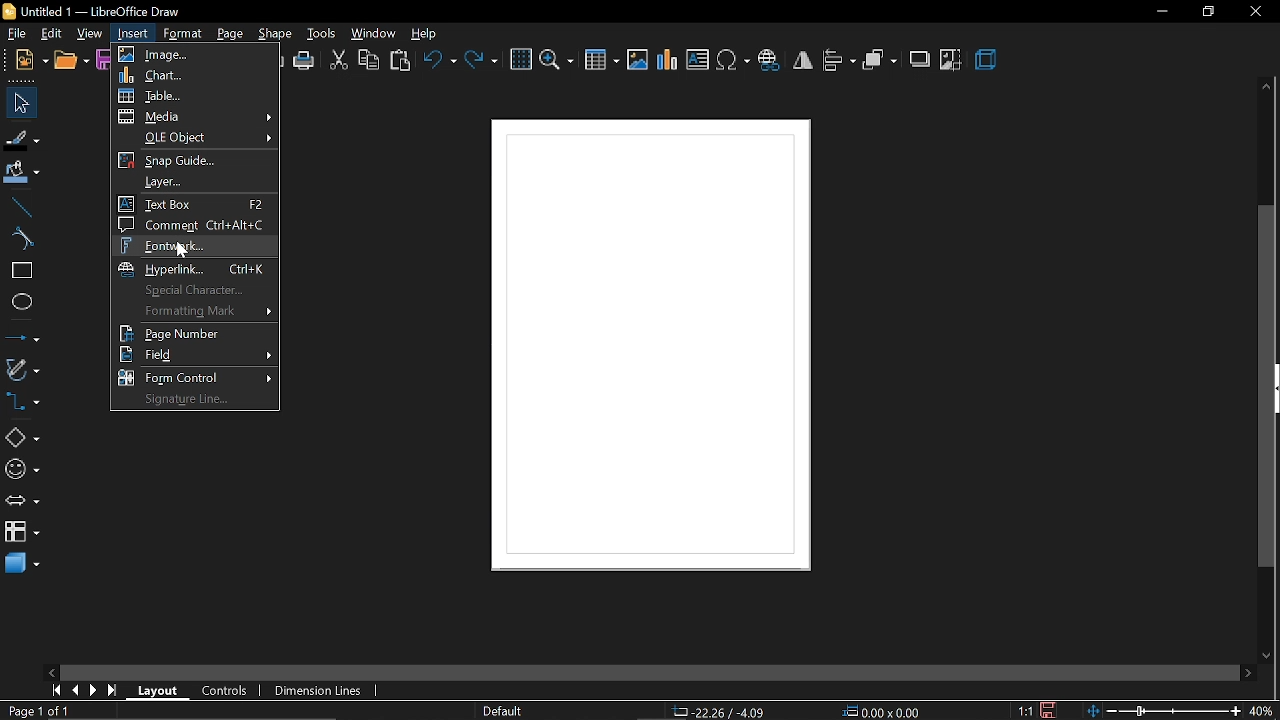 The width and height of the screenshot is (1280, 720). I want to click on edit, so click(54, 32).